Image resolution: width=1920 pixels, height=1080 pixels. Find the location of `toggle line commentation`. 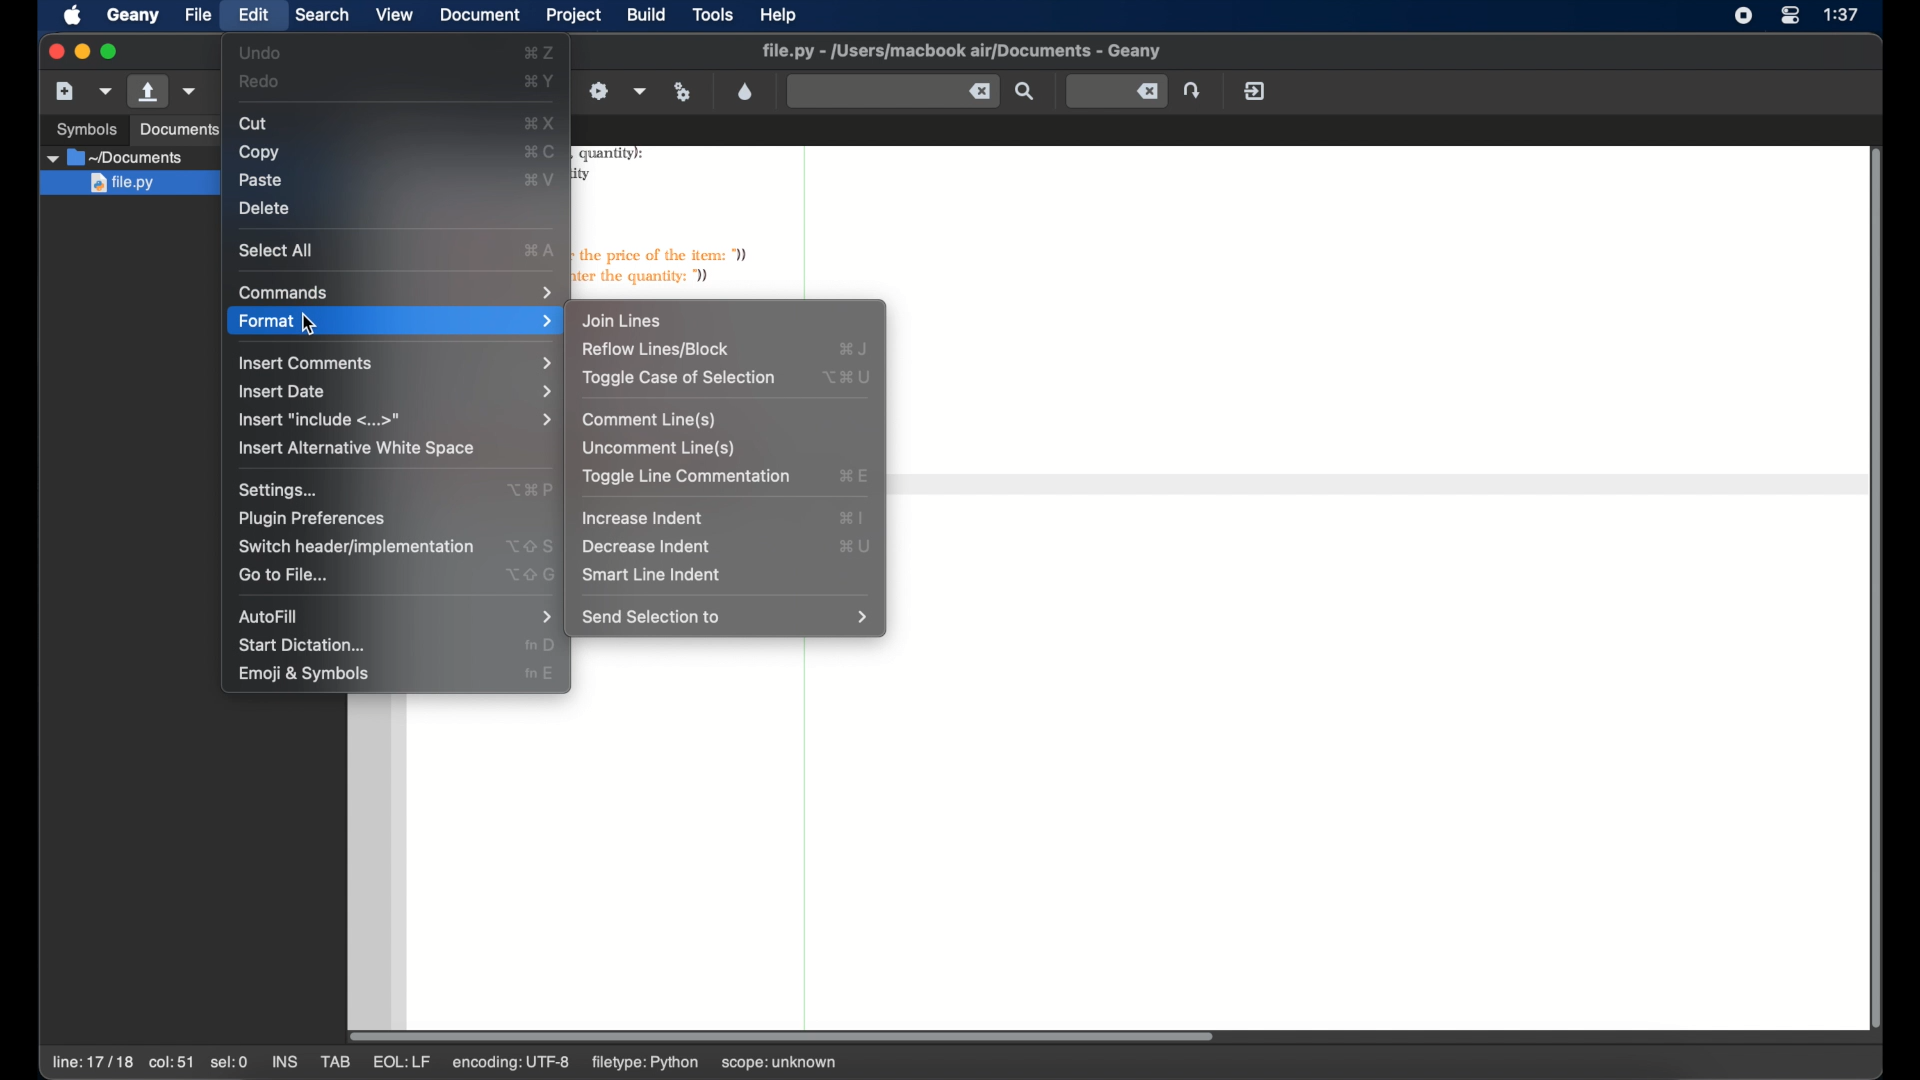

toggle line commentation is located at coordinates (686, 477).